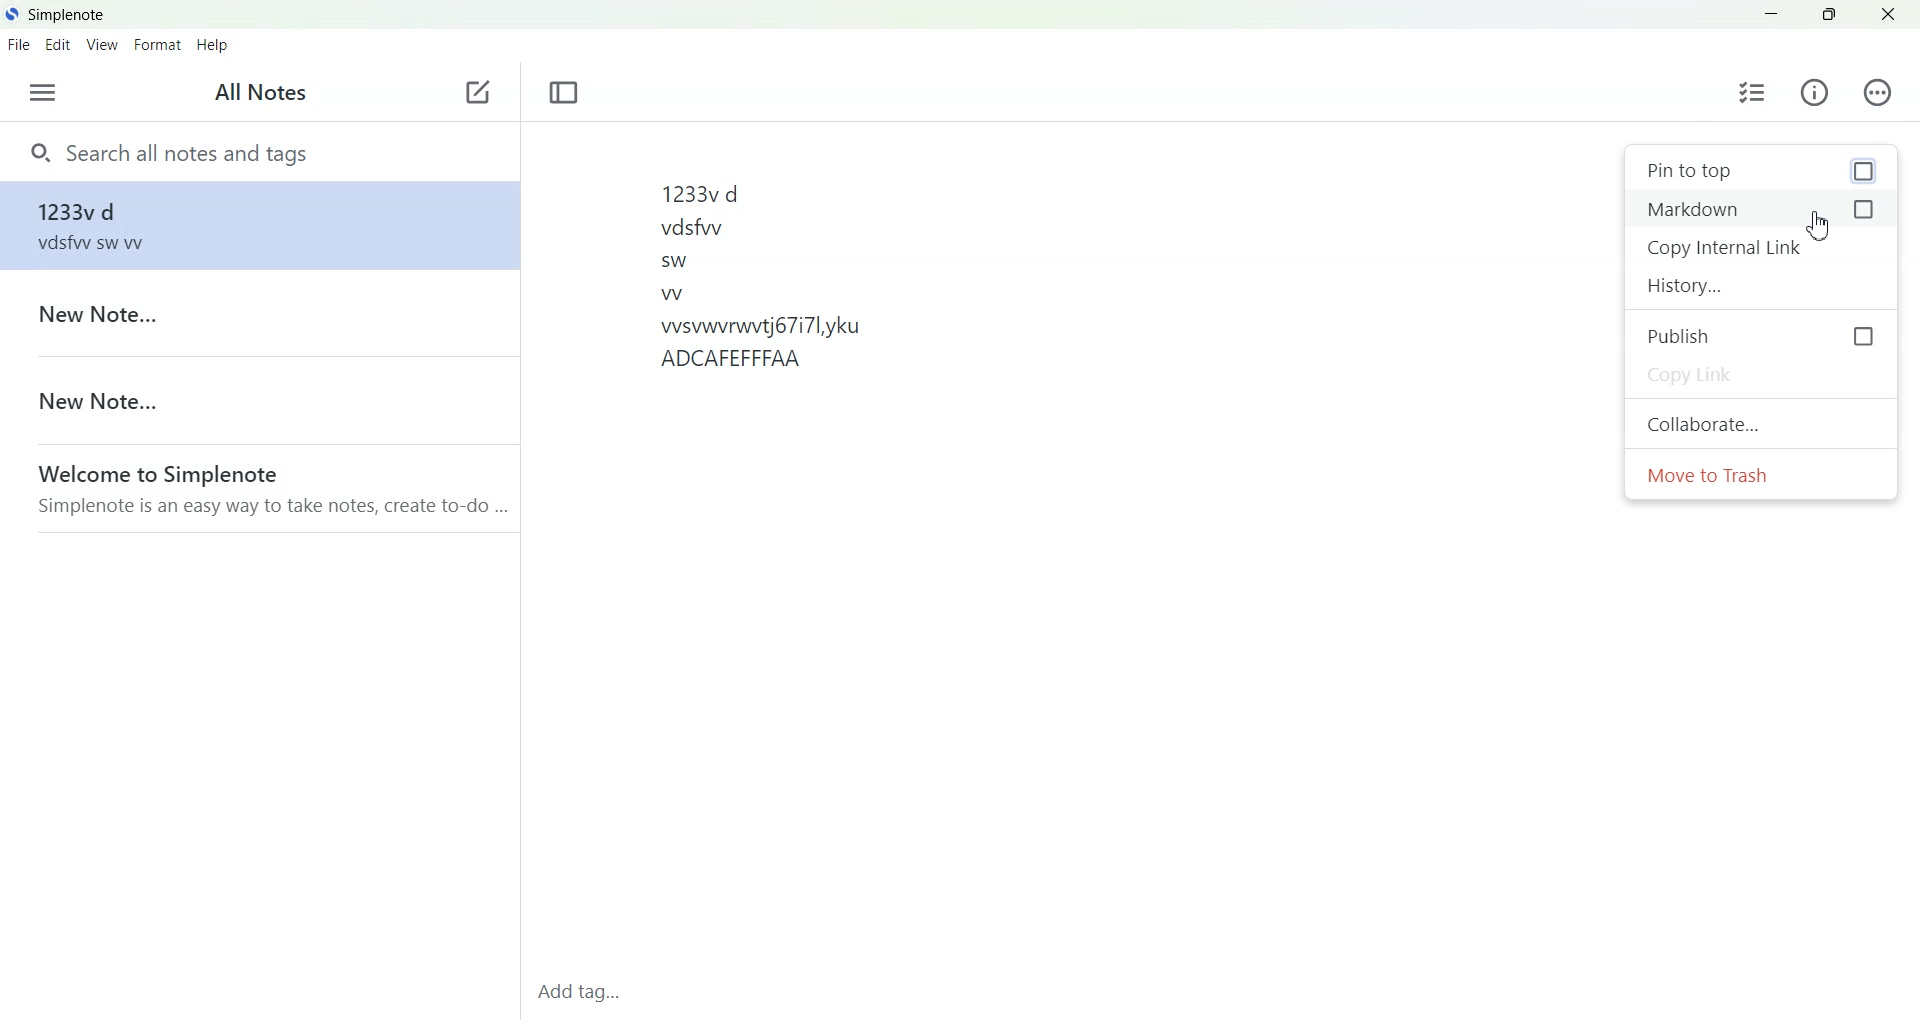 This screenshot has height=1020, width=1920. I want to click on View, so click(103, 44).